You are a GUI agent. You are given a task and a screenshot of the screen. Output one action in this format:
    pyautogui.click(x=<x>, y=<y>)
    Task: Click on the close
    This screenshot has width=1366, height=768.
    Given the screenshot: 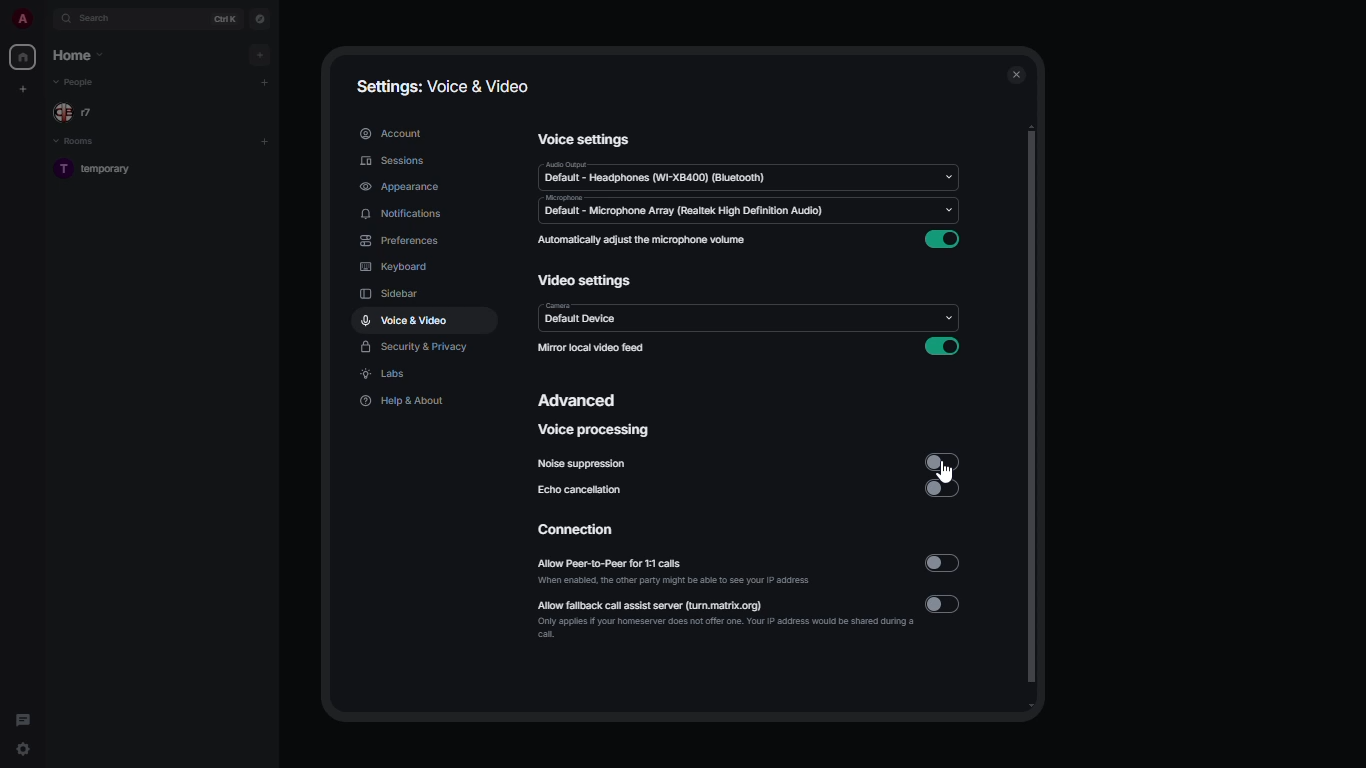 What is the action you would take?
    pyautogui.click(x=1014, y=74)
    